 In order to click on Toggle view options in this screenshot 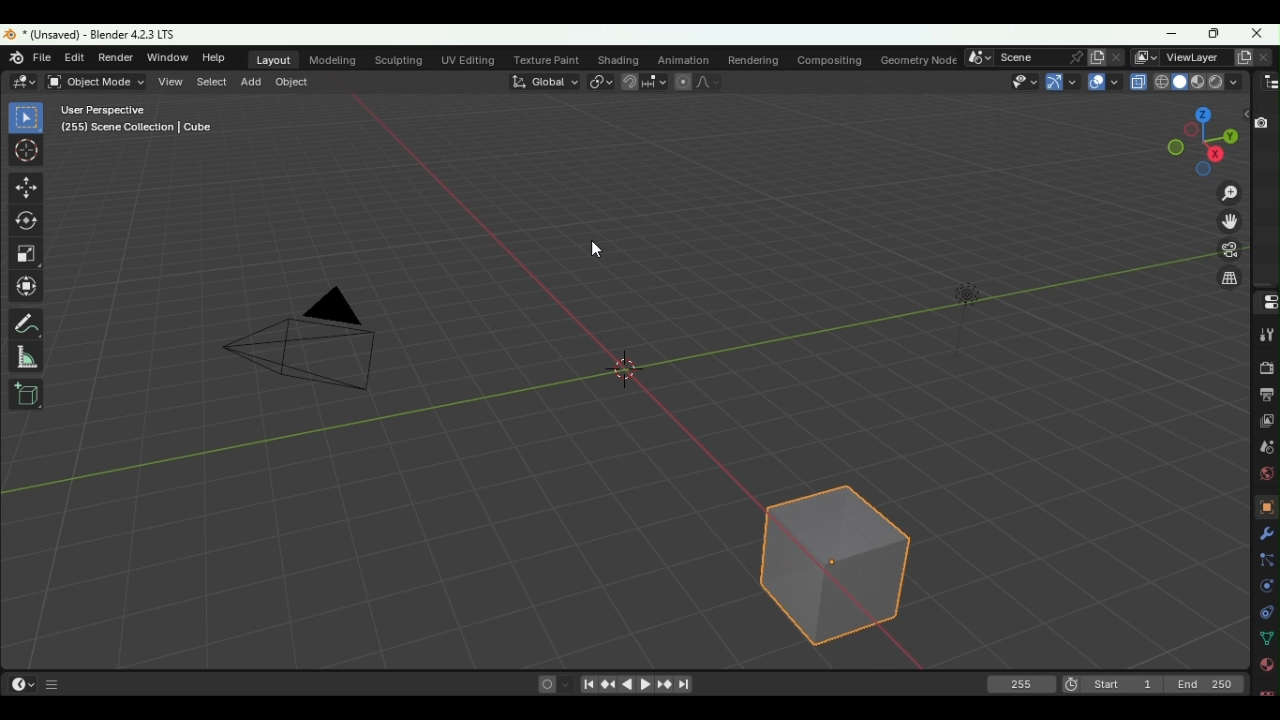, I will do `click(1243, 113)`.